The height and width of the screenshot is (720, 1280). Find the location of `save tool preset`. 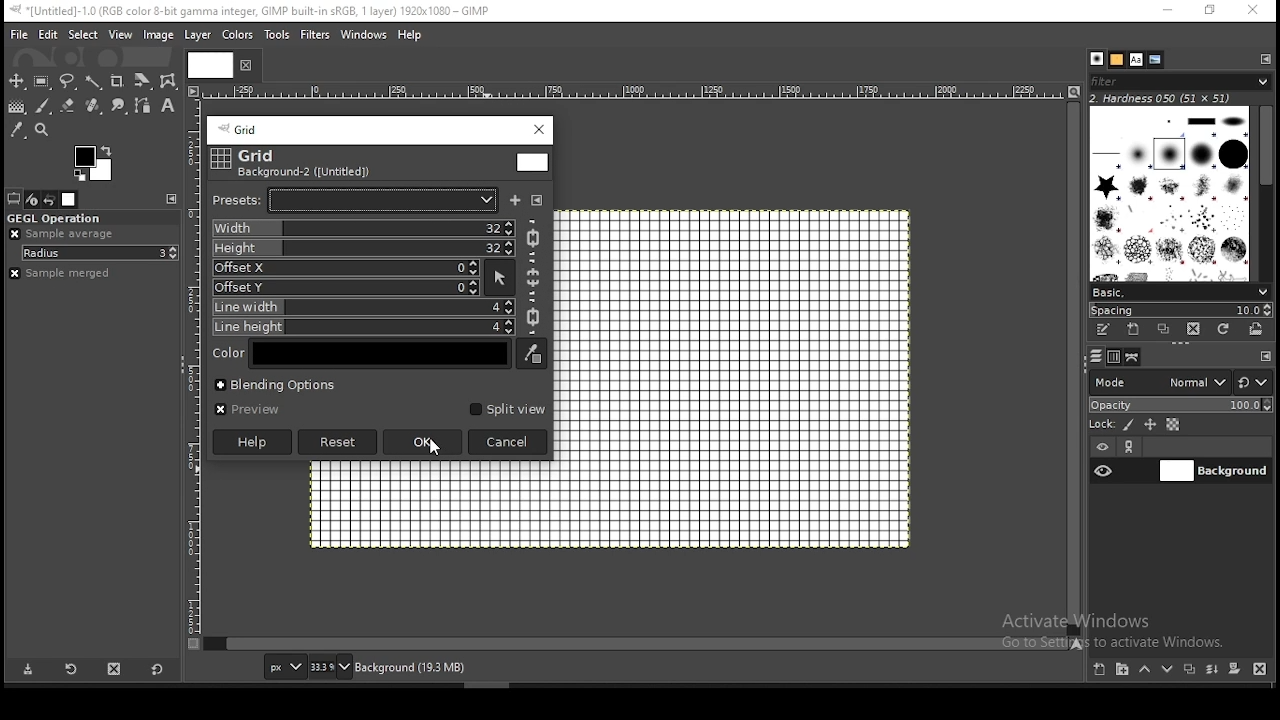

save tool preset is located at coordinates (27, 670).